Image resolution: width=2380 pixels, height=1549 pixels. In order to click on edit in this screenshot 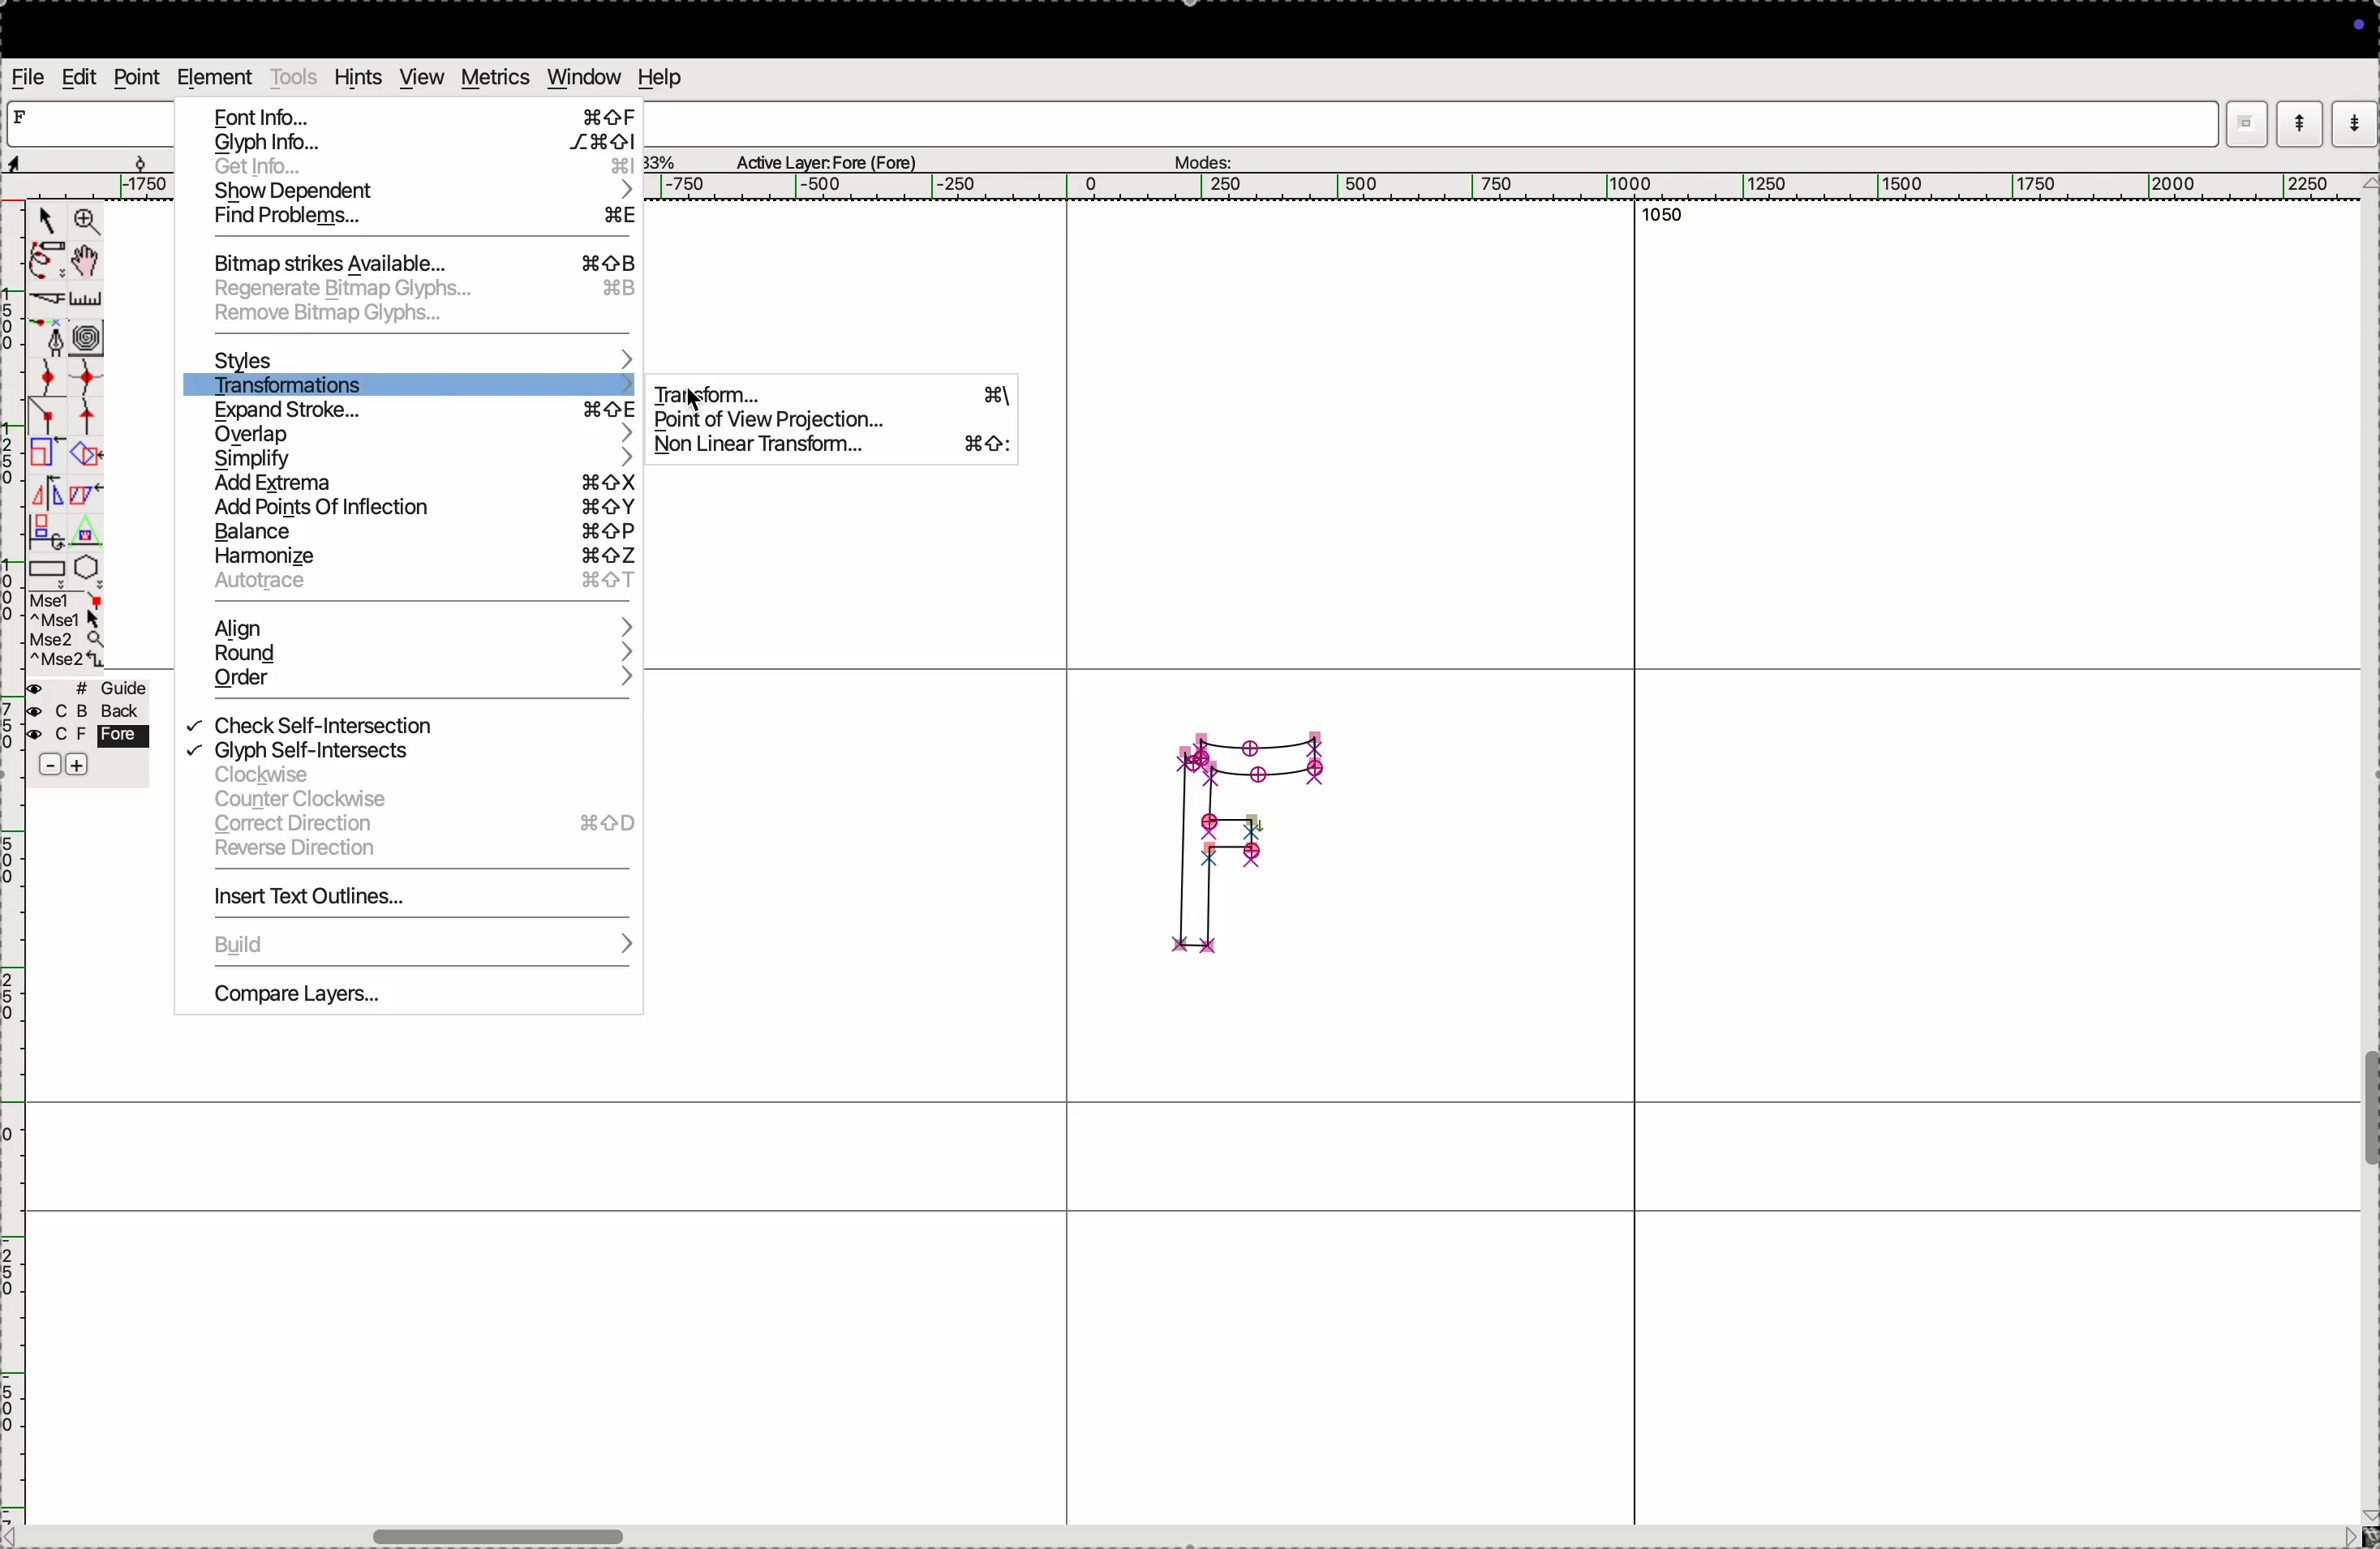, I will do `click(81, 77)`.